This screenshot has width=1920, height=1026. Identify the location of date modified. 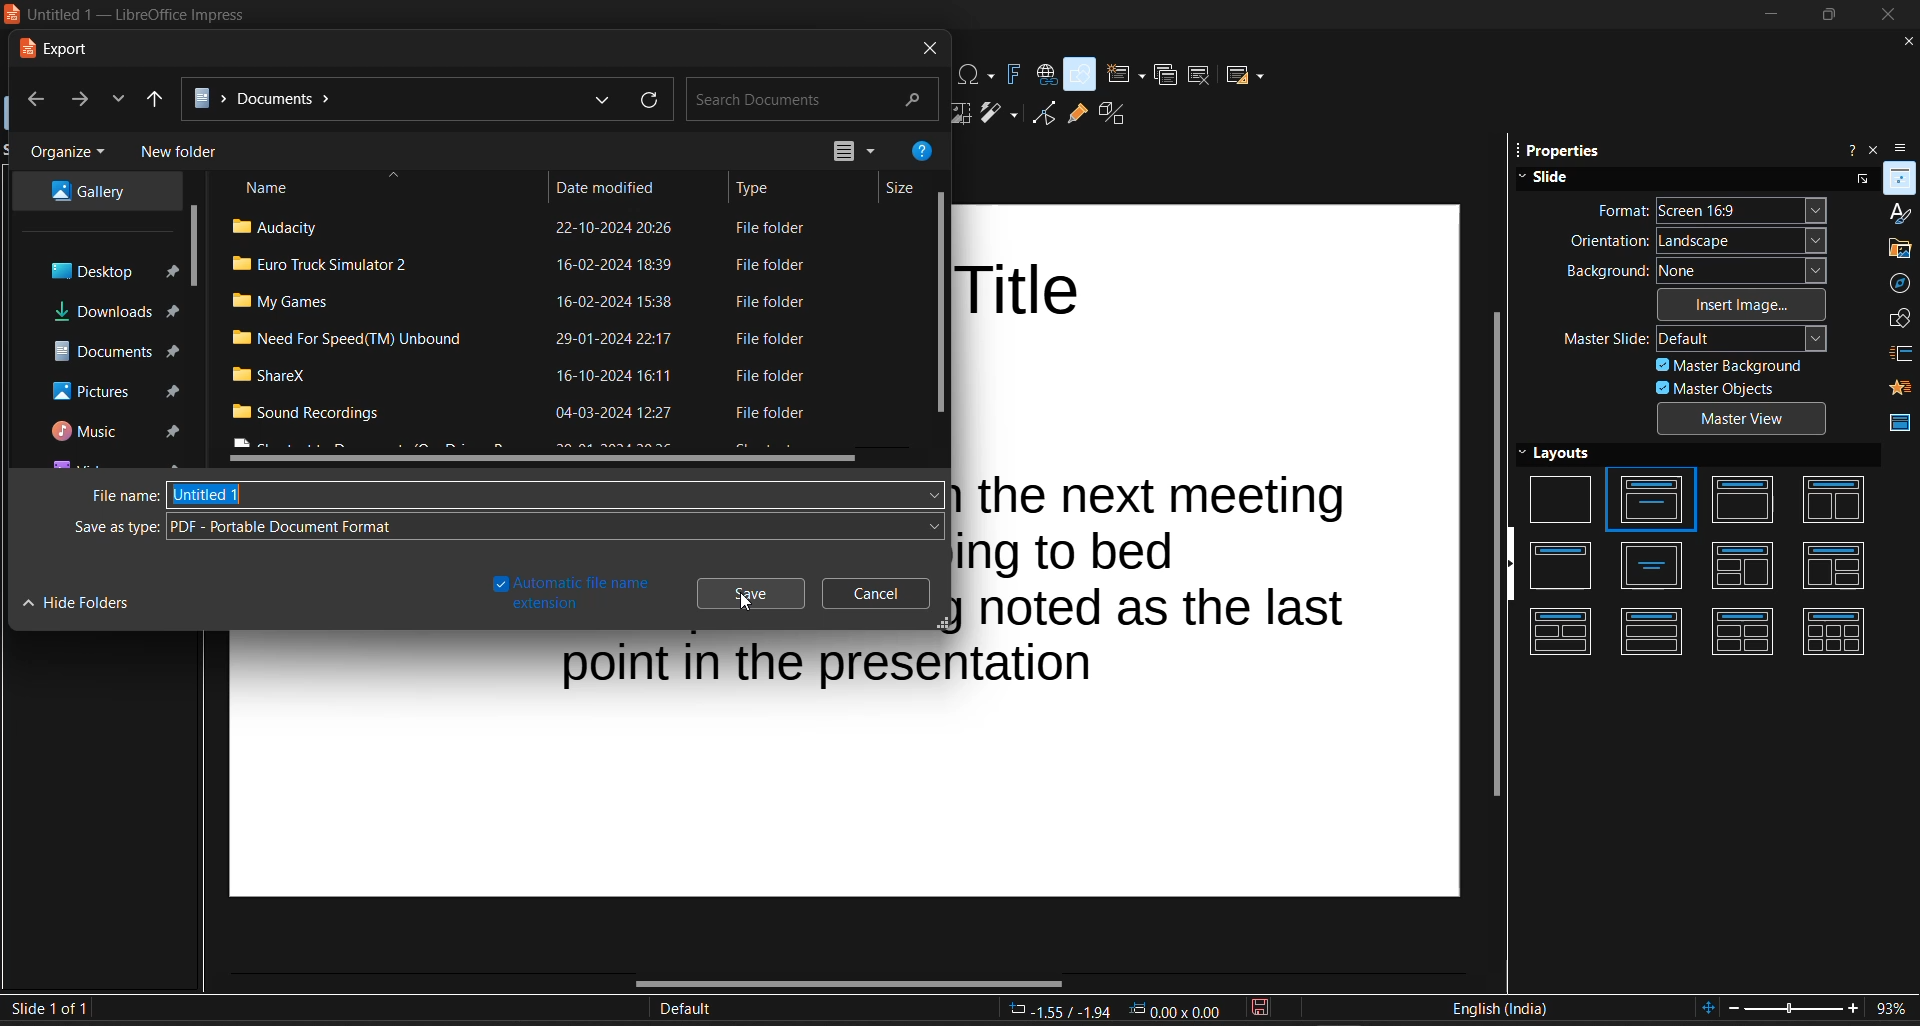
(608, 186).